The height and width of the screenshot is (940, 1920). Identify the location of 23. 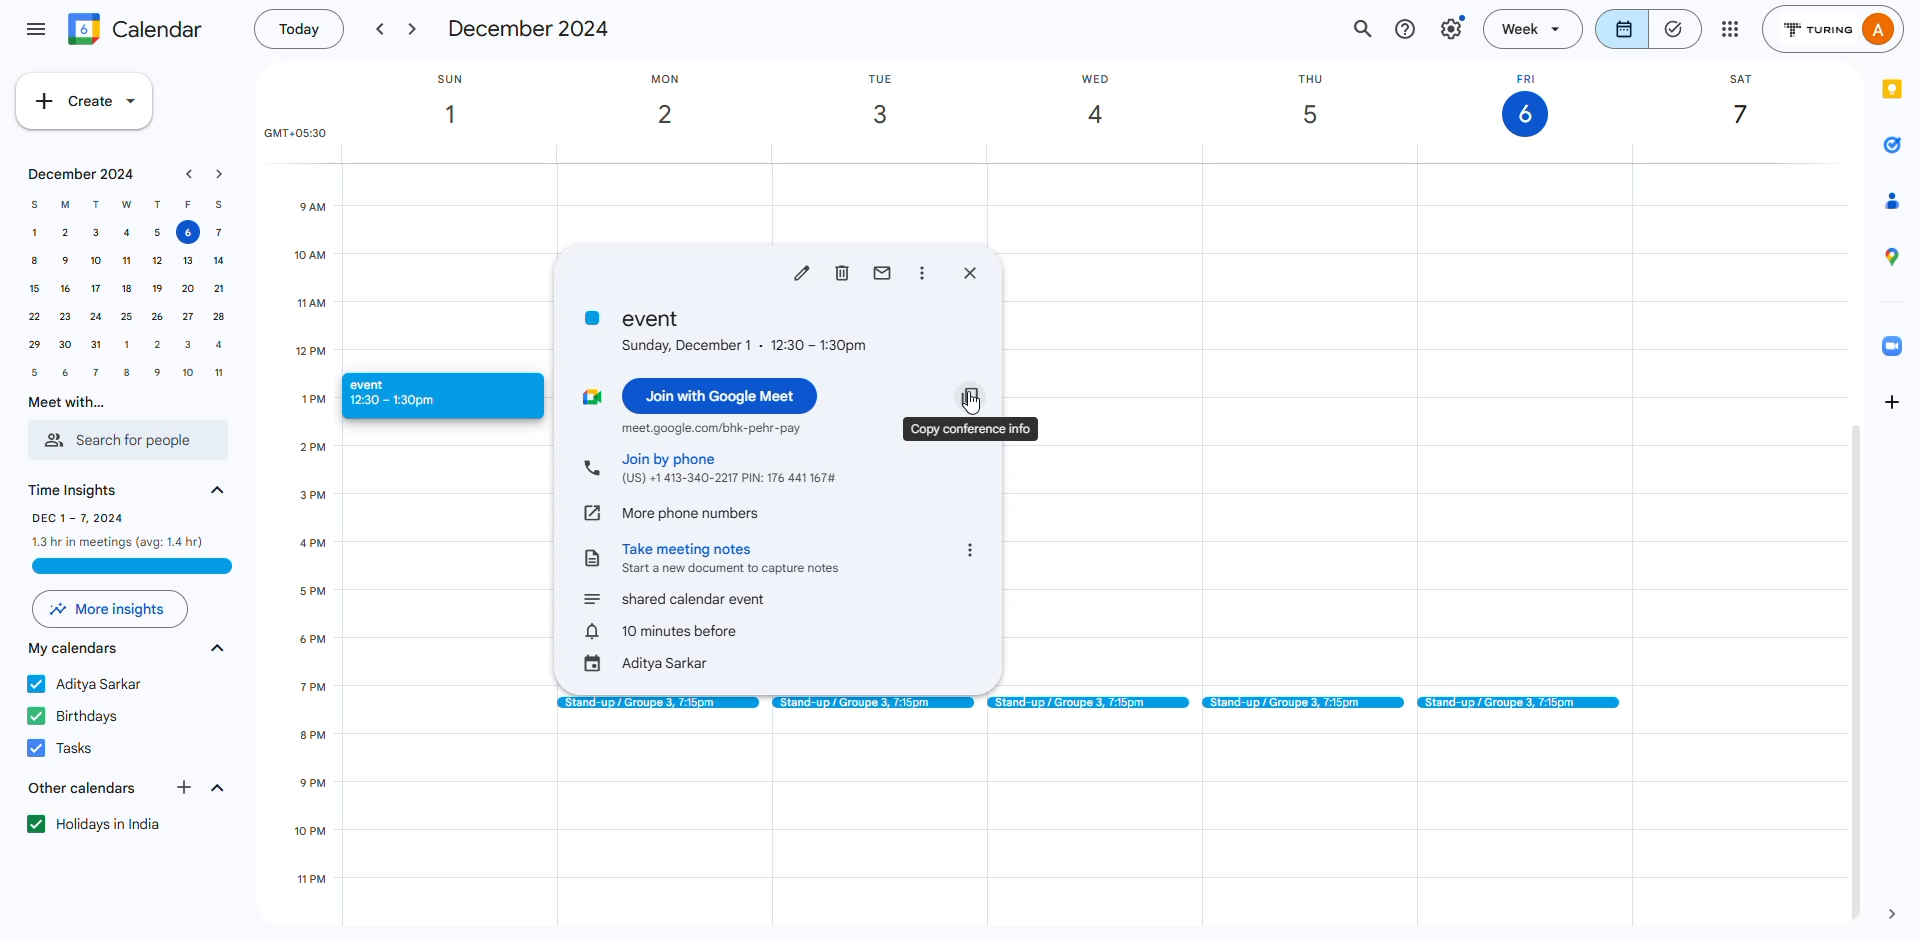
(67, 318).